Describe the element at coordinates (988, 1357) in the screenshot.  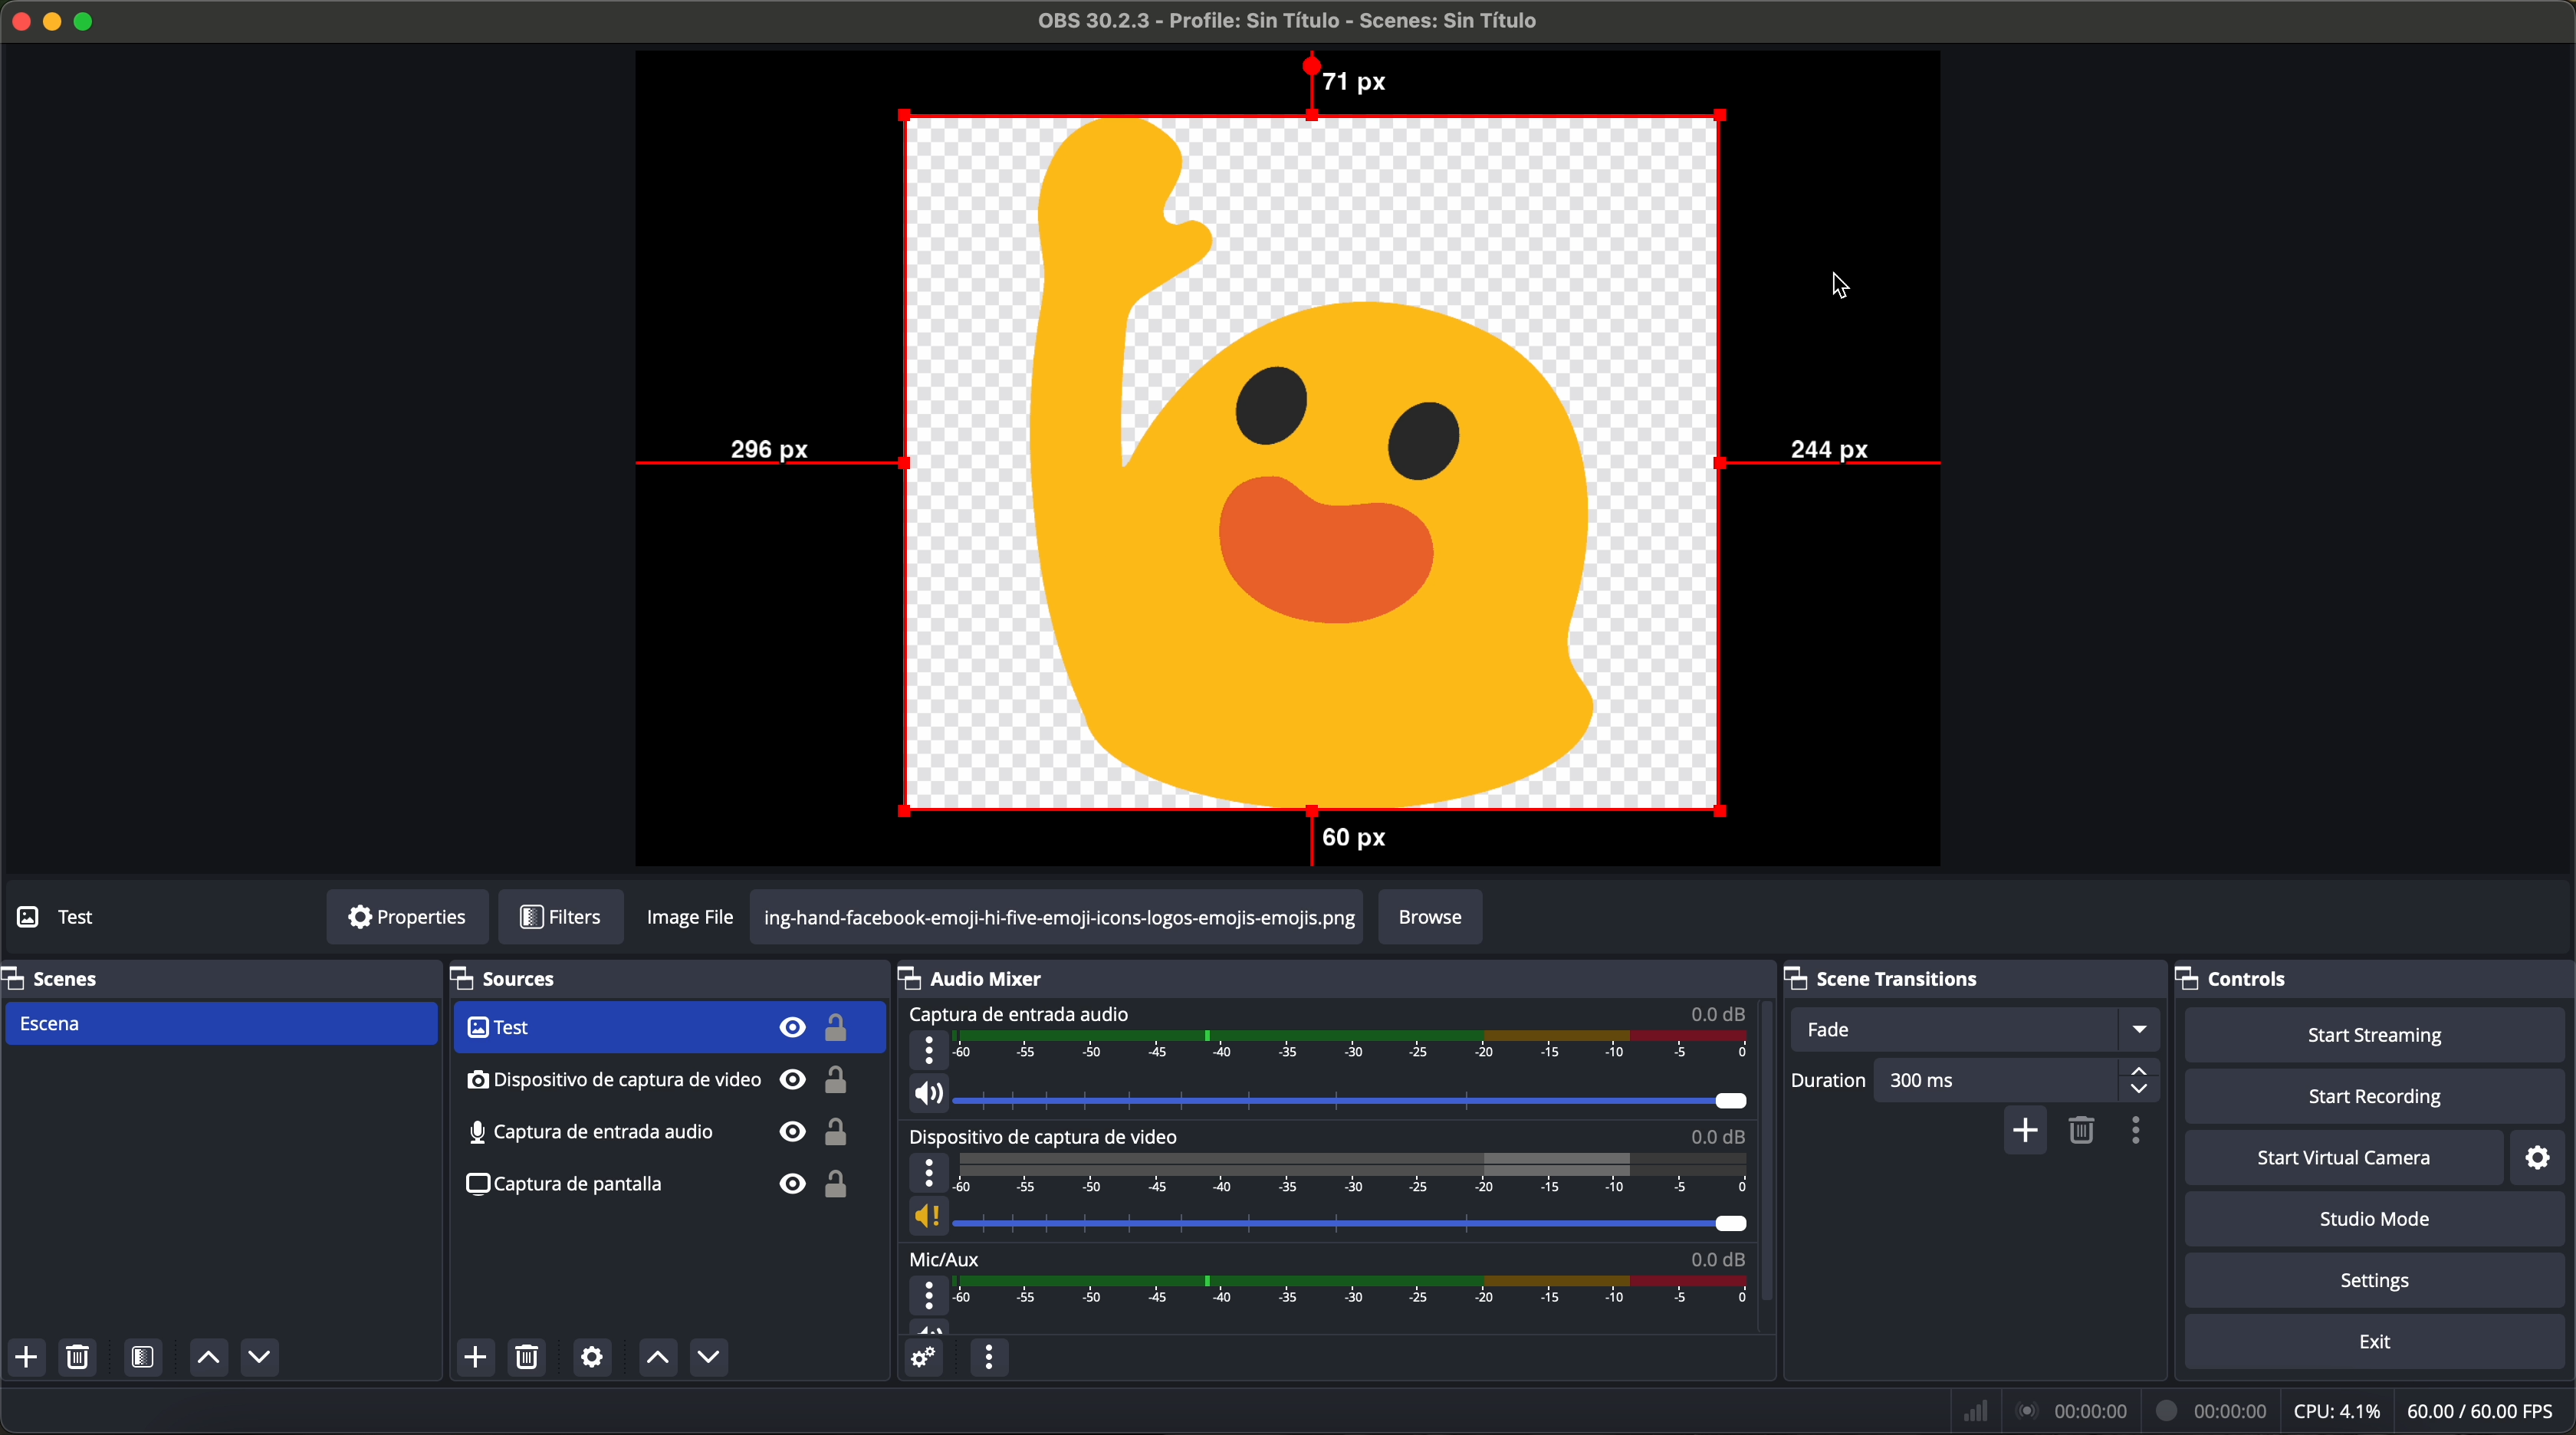
I see `audio mixer menu` at that location.